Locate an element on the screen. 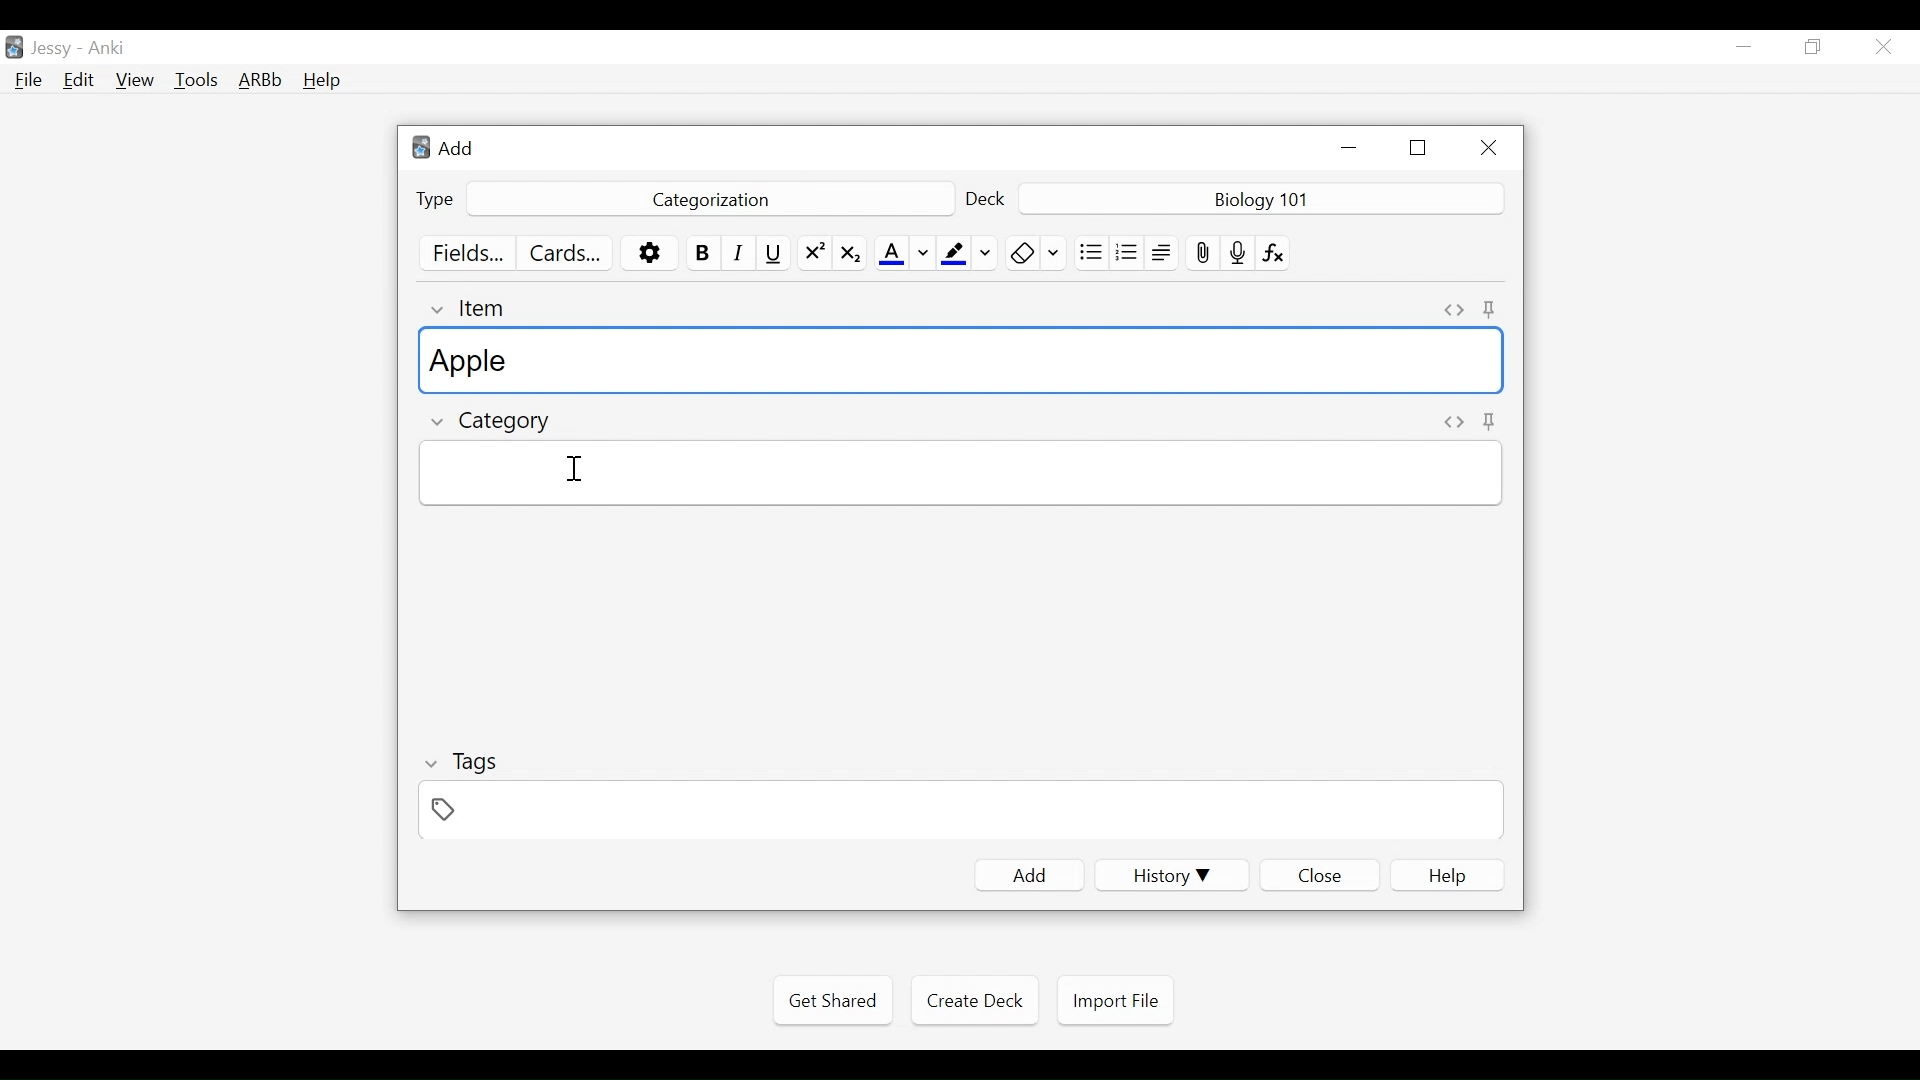 The width and height of the screenshot is (1920, 1080). Anki Desktop icon is located at coordinates (14, 48).